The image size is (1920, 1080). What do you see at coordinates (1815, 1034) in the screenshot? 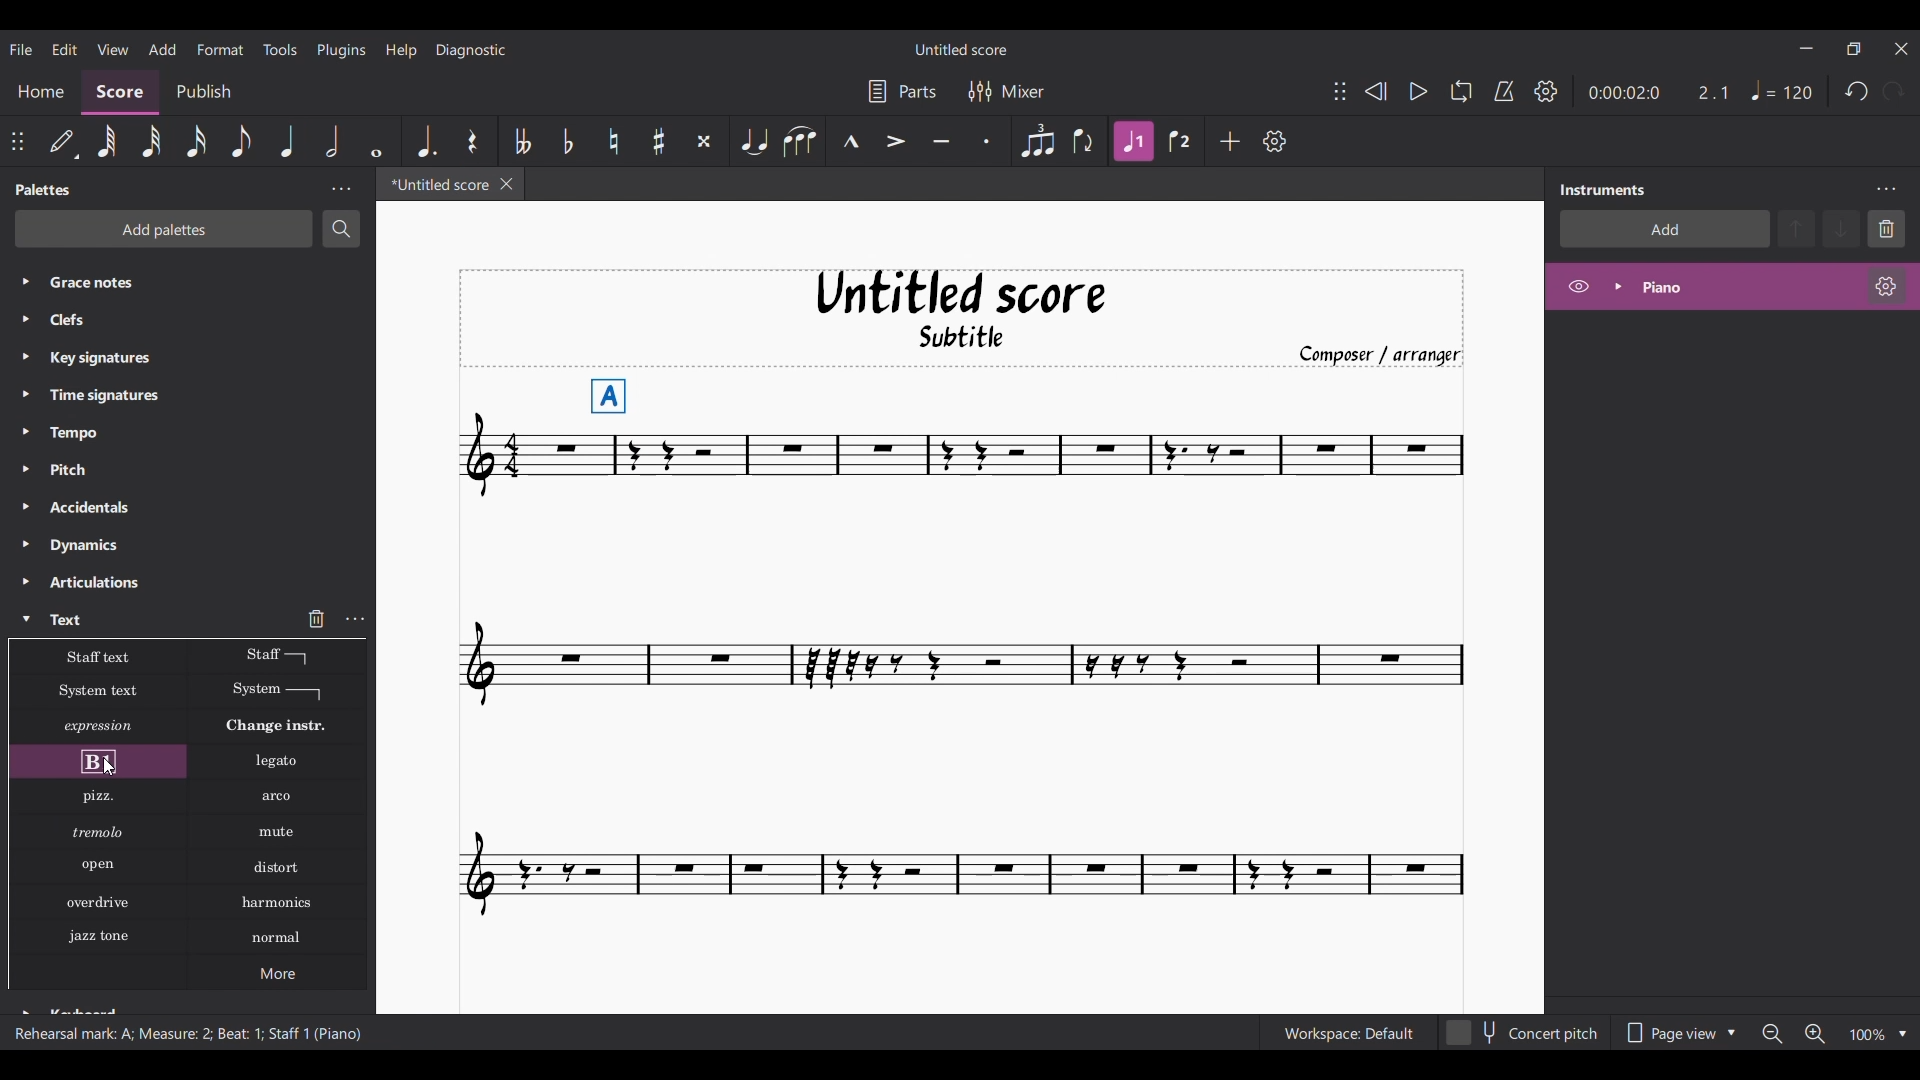
I see `Zoom in` at bounding box center [1815, 1034].